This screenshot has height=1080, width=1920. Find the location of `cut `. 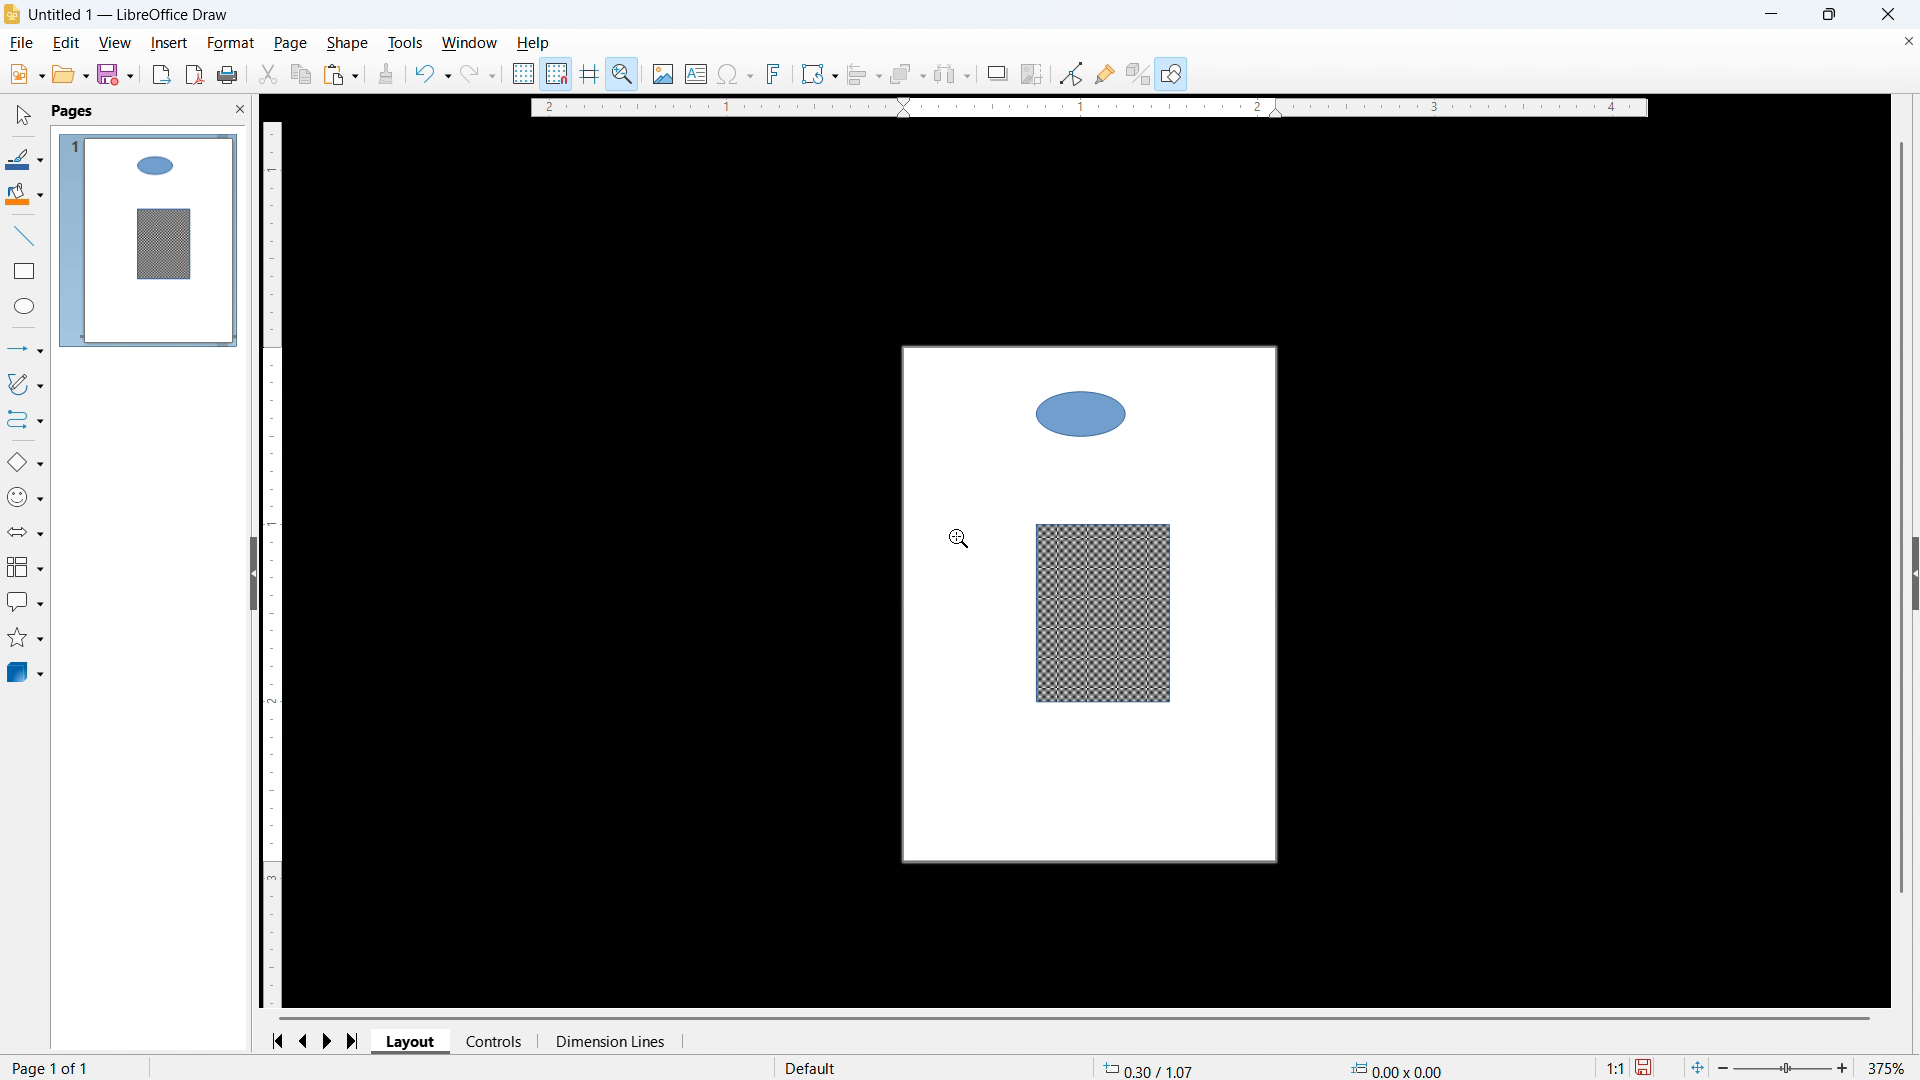

cut  is located at coordinates (269, 74).